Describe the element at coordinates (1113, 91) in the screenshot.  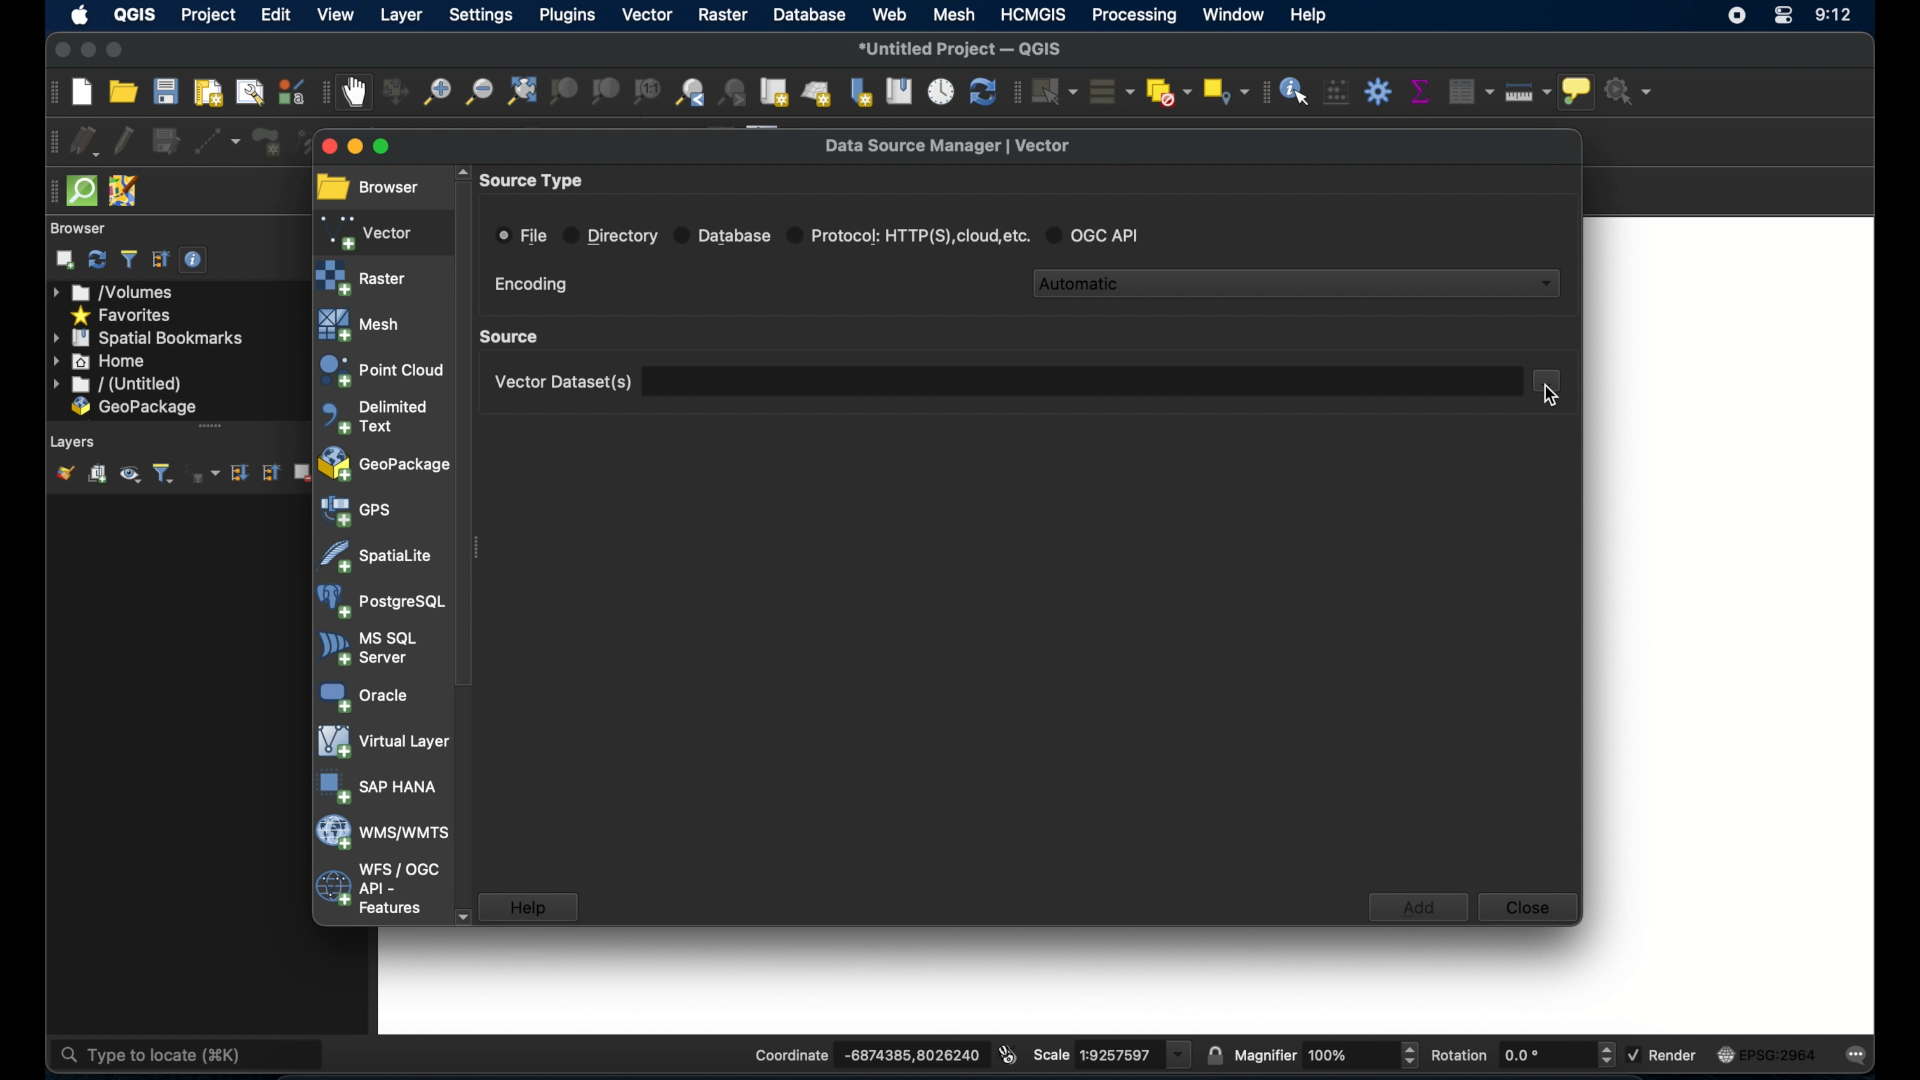
I see `select all features` at that location.